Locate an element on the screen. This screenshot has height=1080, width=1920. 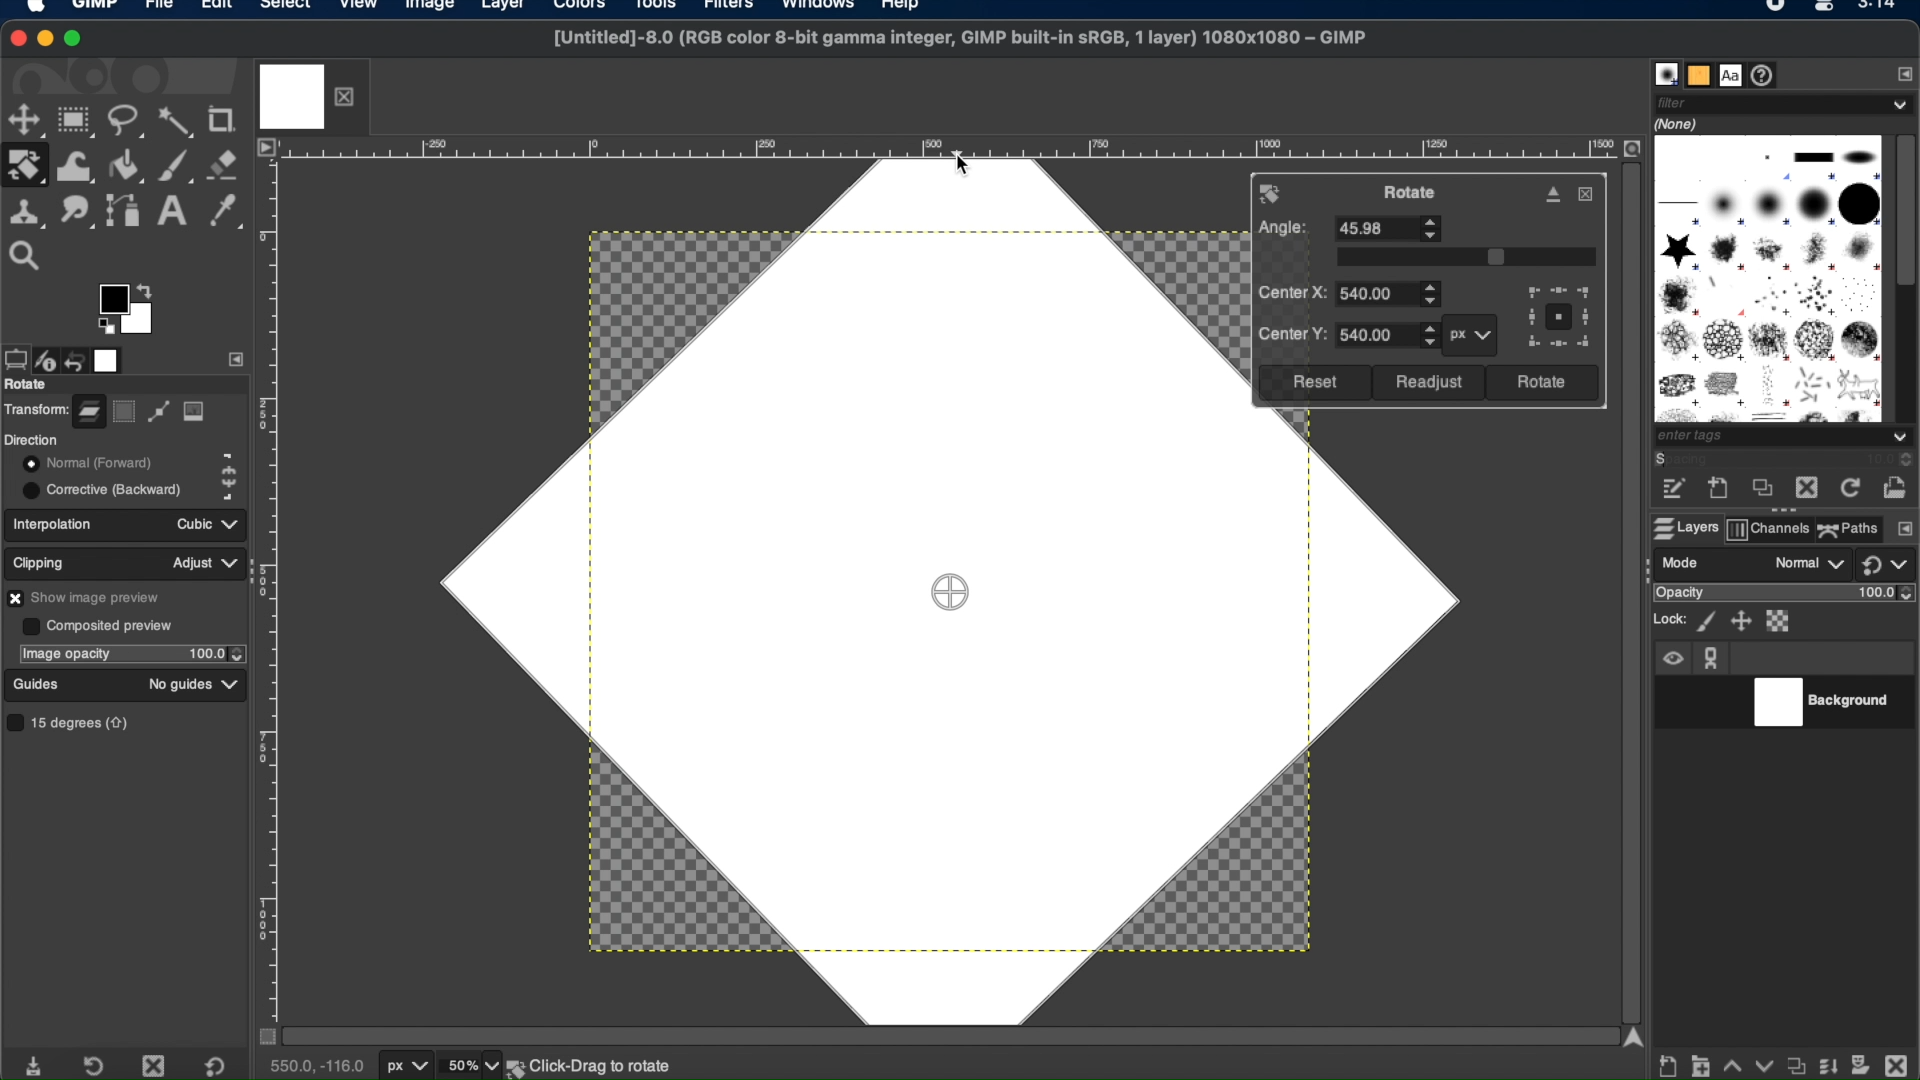
fonts is located at coordinates (1732, 74).